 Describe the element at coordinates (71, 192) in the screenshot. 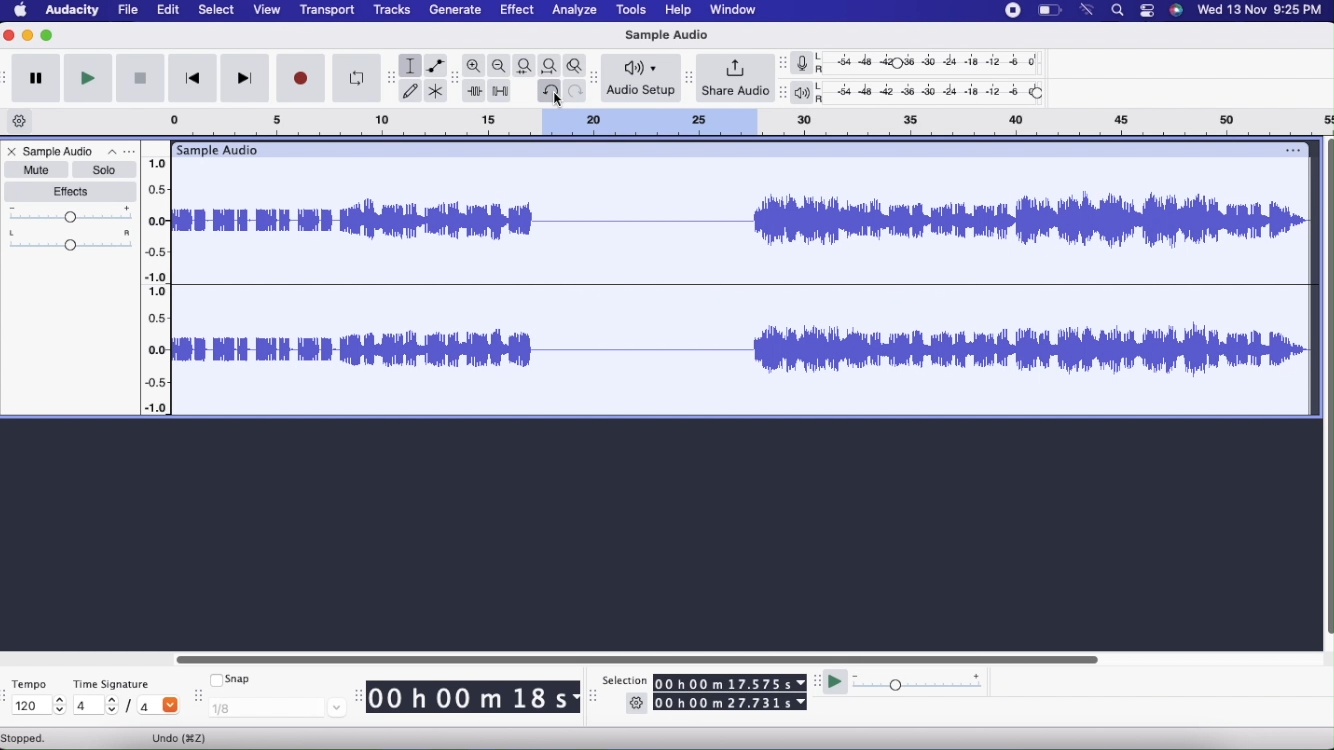

I see `Effects` at that location.